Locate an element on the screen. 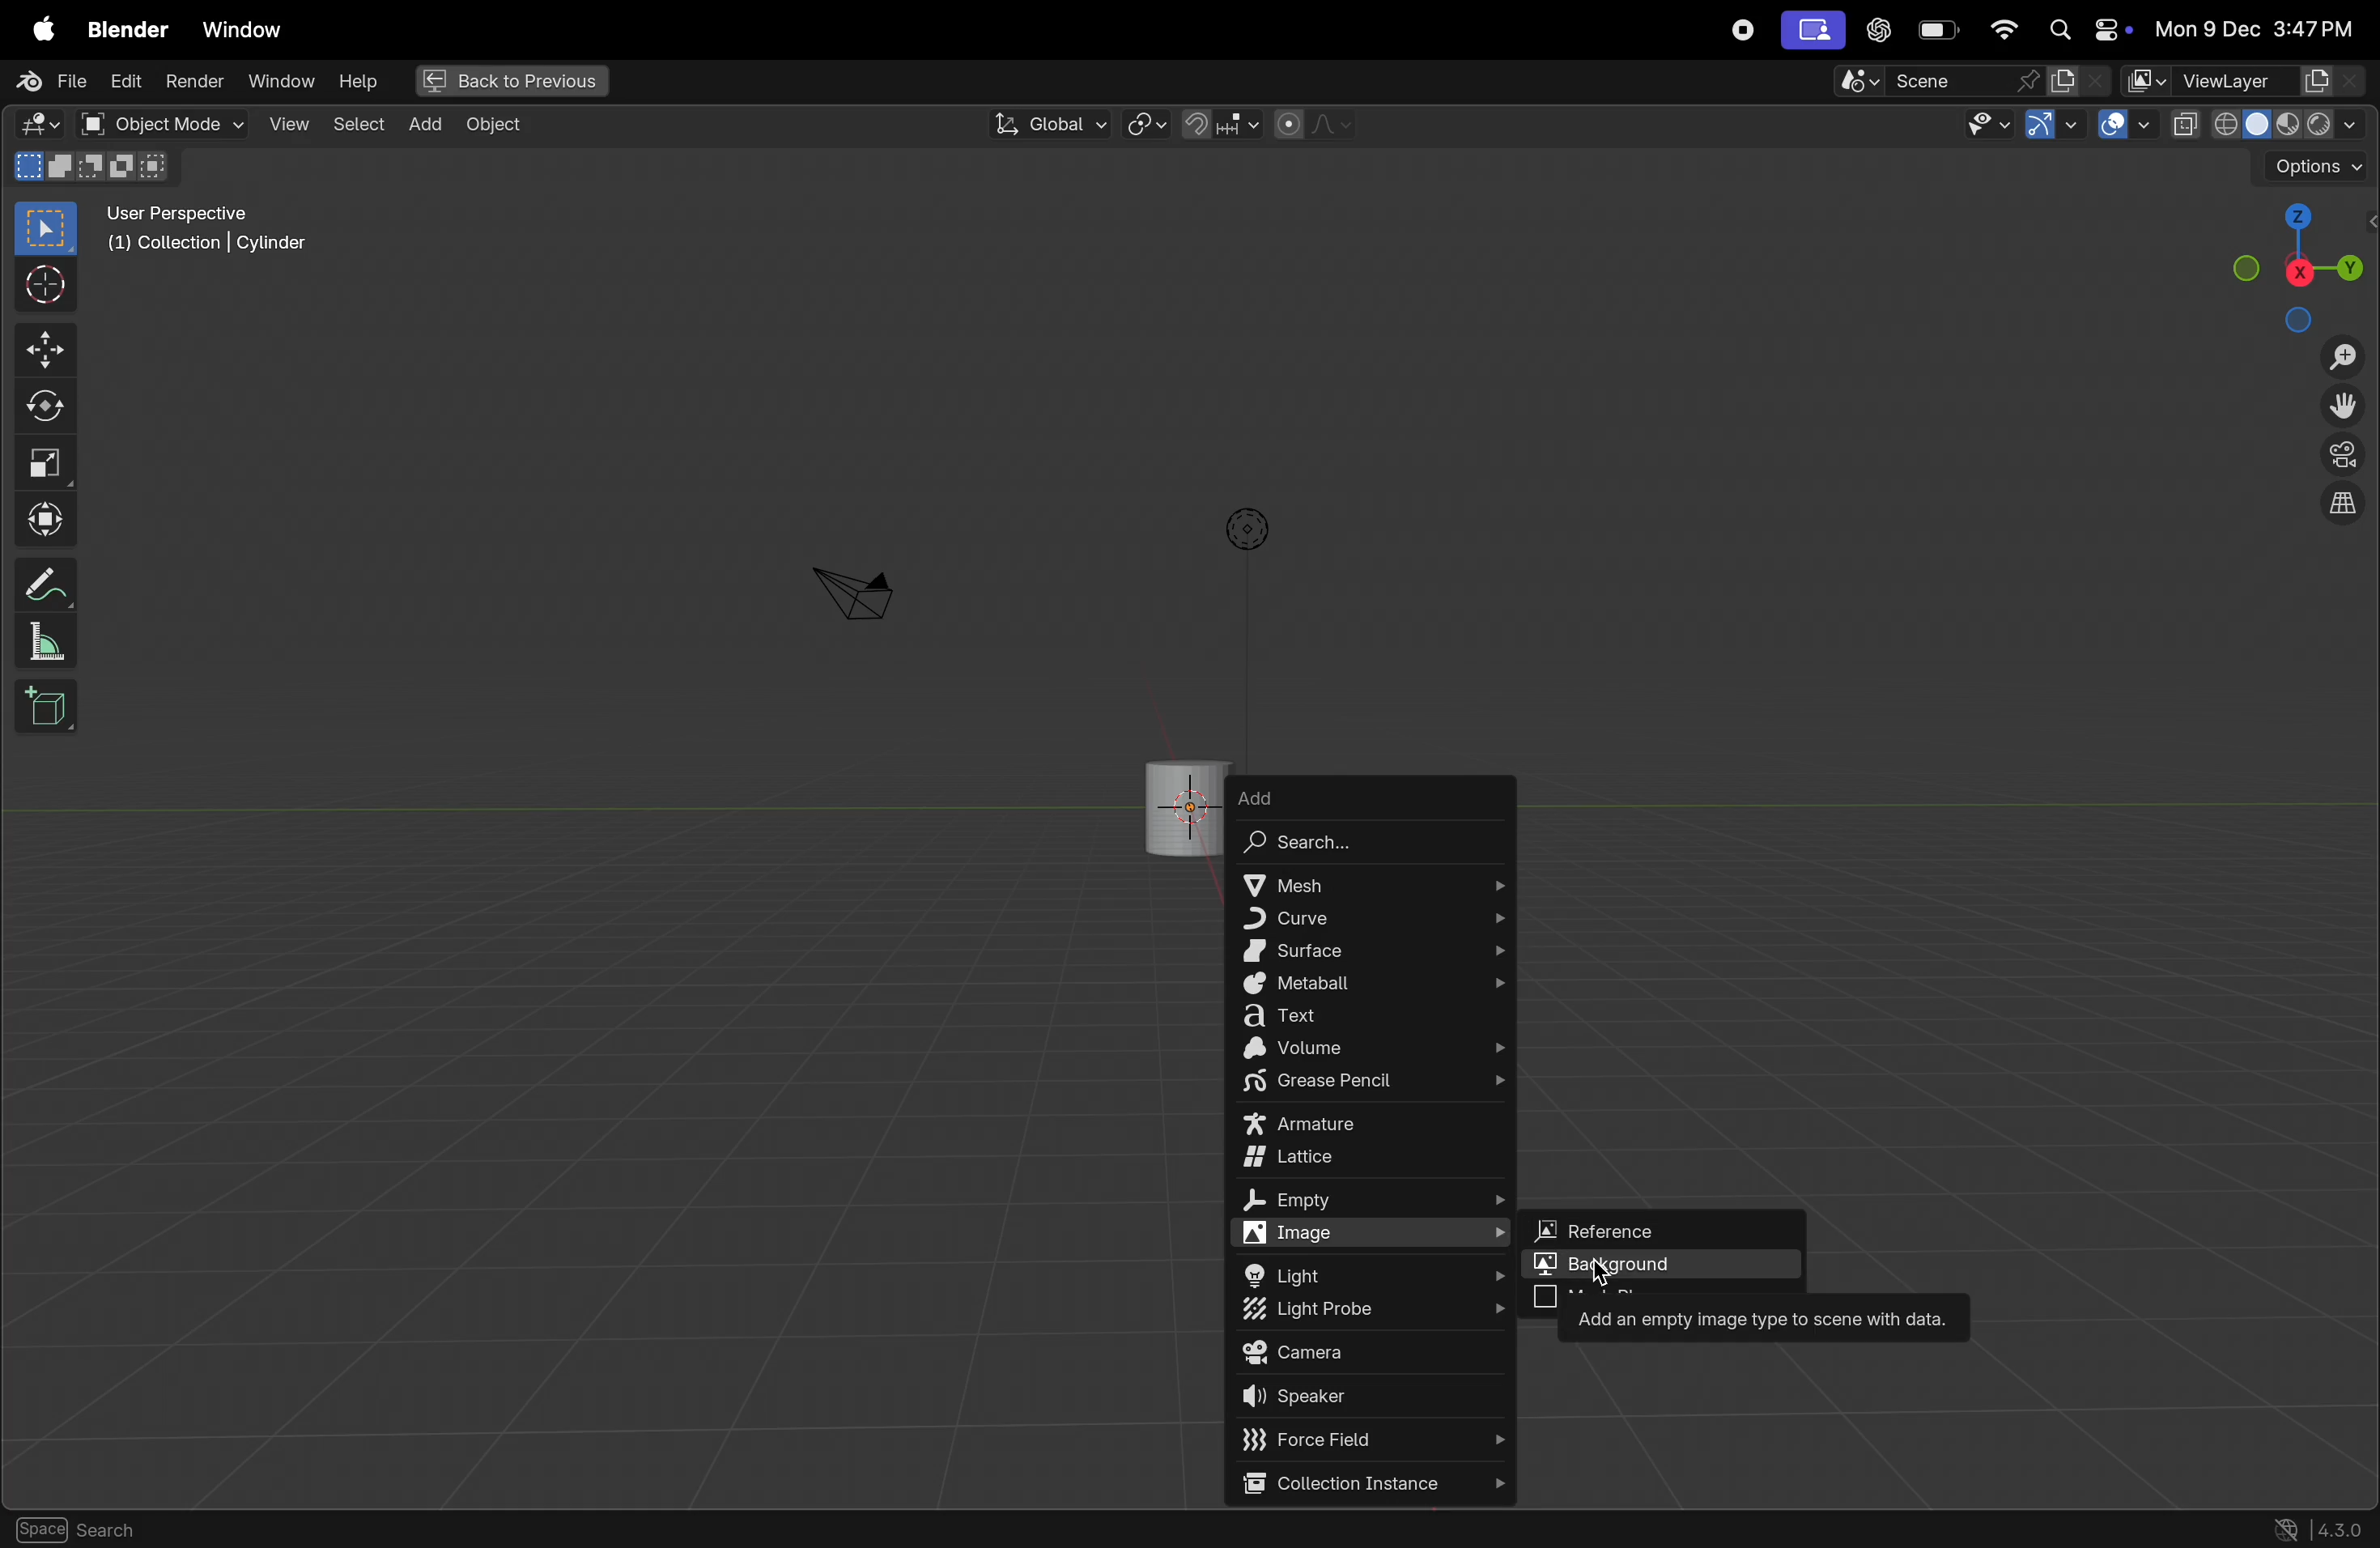  3d cube is located at coordinates (47, 707).